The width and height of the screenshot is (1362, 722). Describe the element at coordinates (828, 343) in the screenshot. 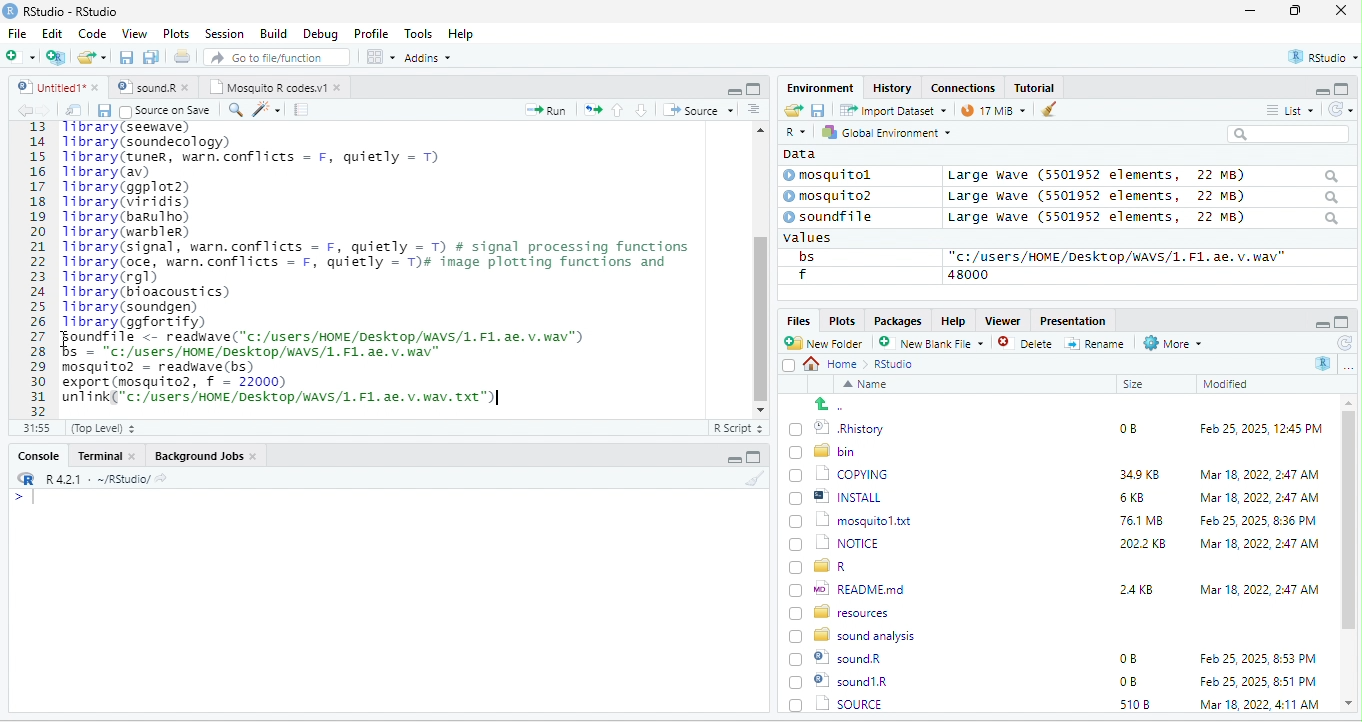

I see `New Folder` at that location.